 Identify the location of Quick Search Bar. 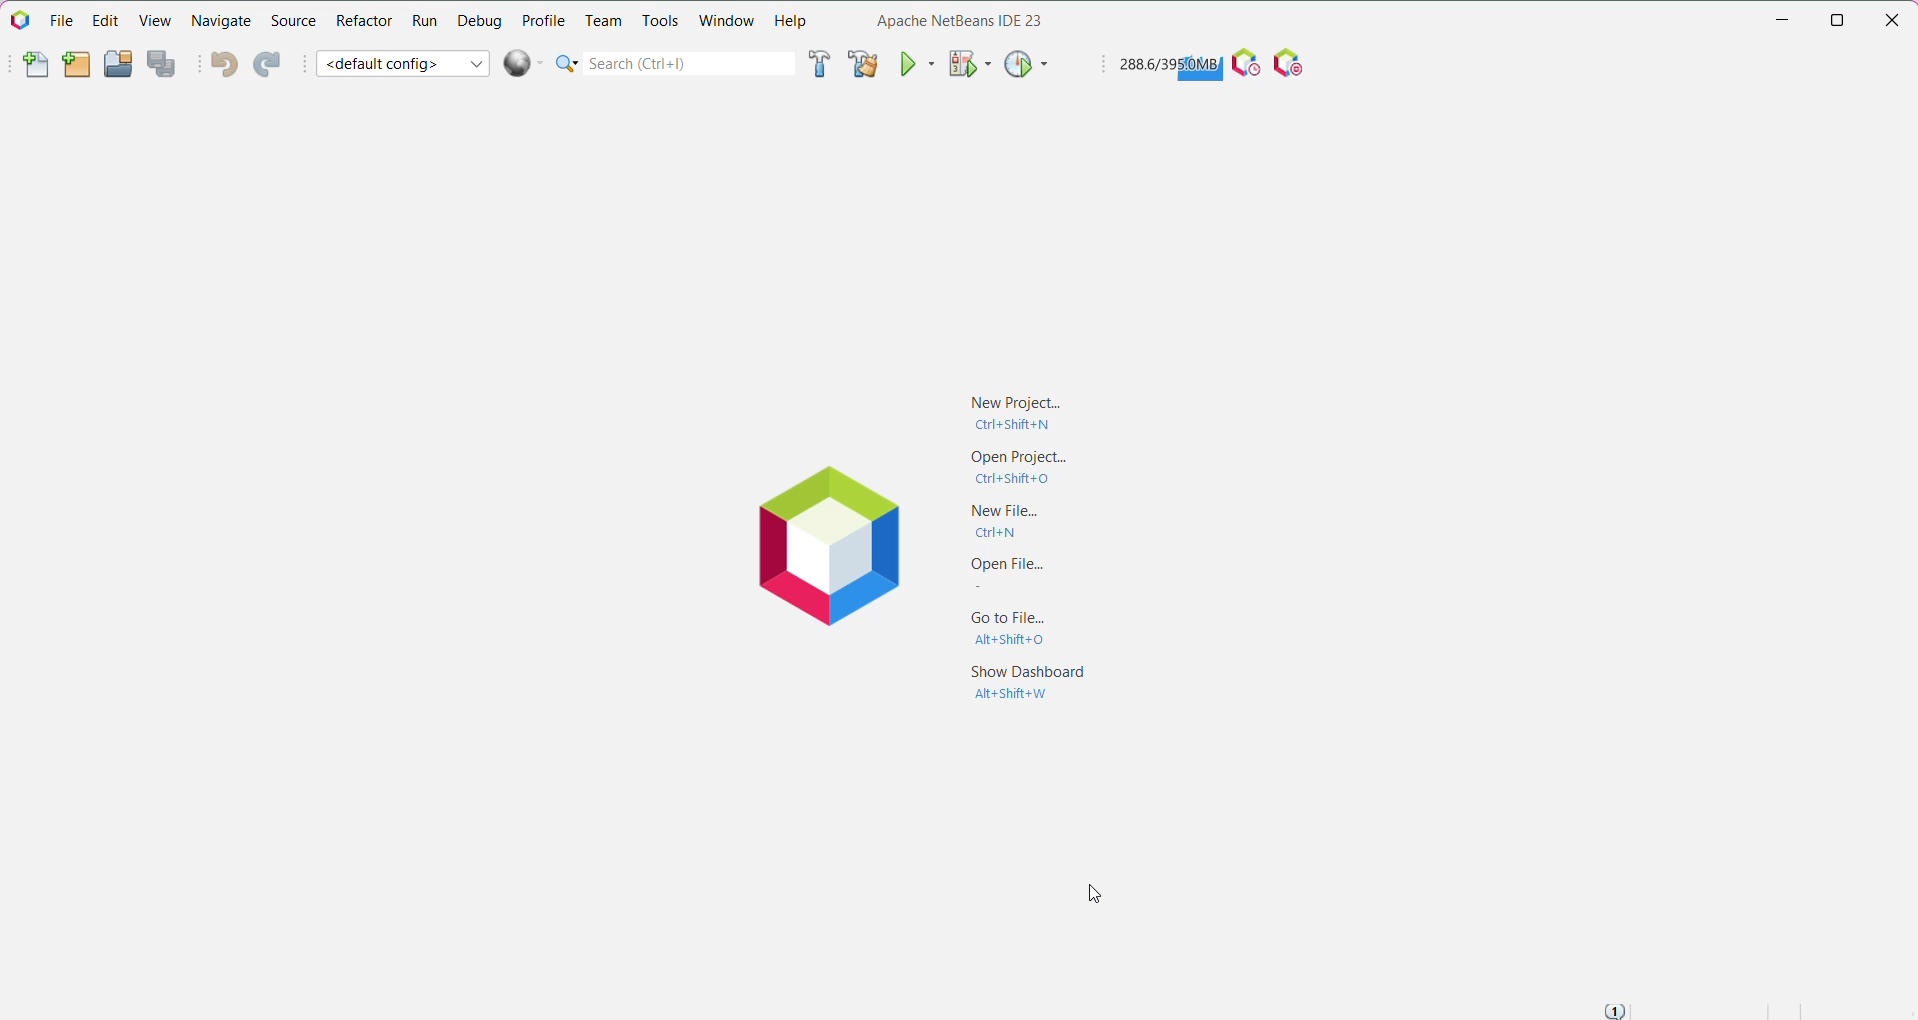
(673, 63).